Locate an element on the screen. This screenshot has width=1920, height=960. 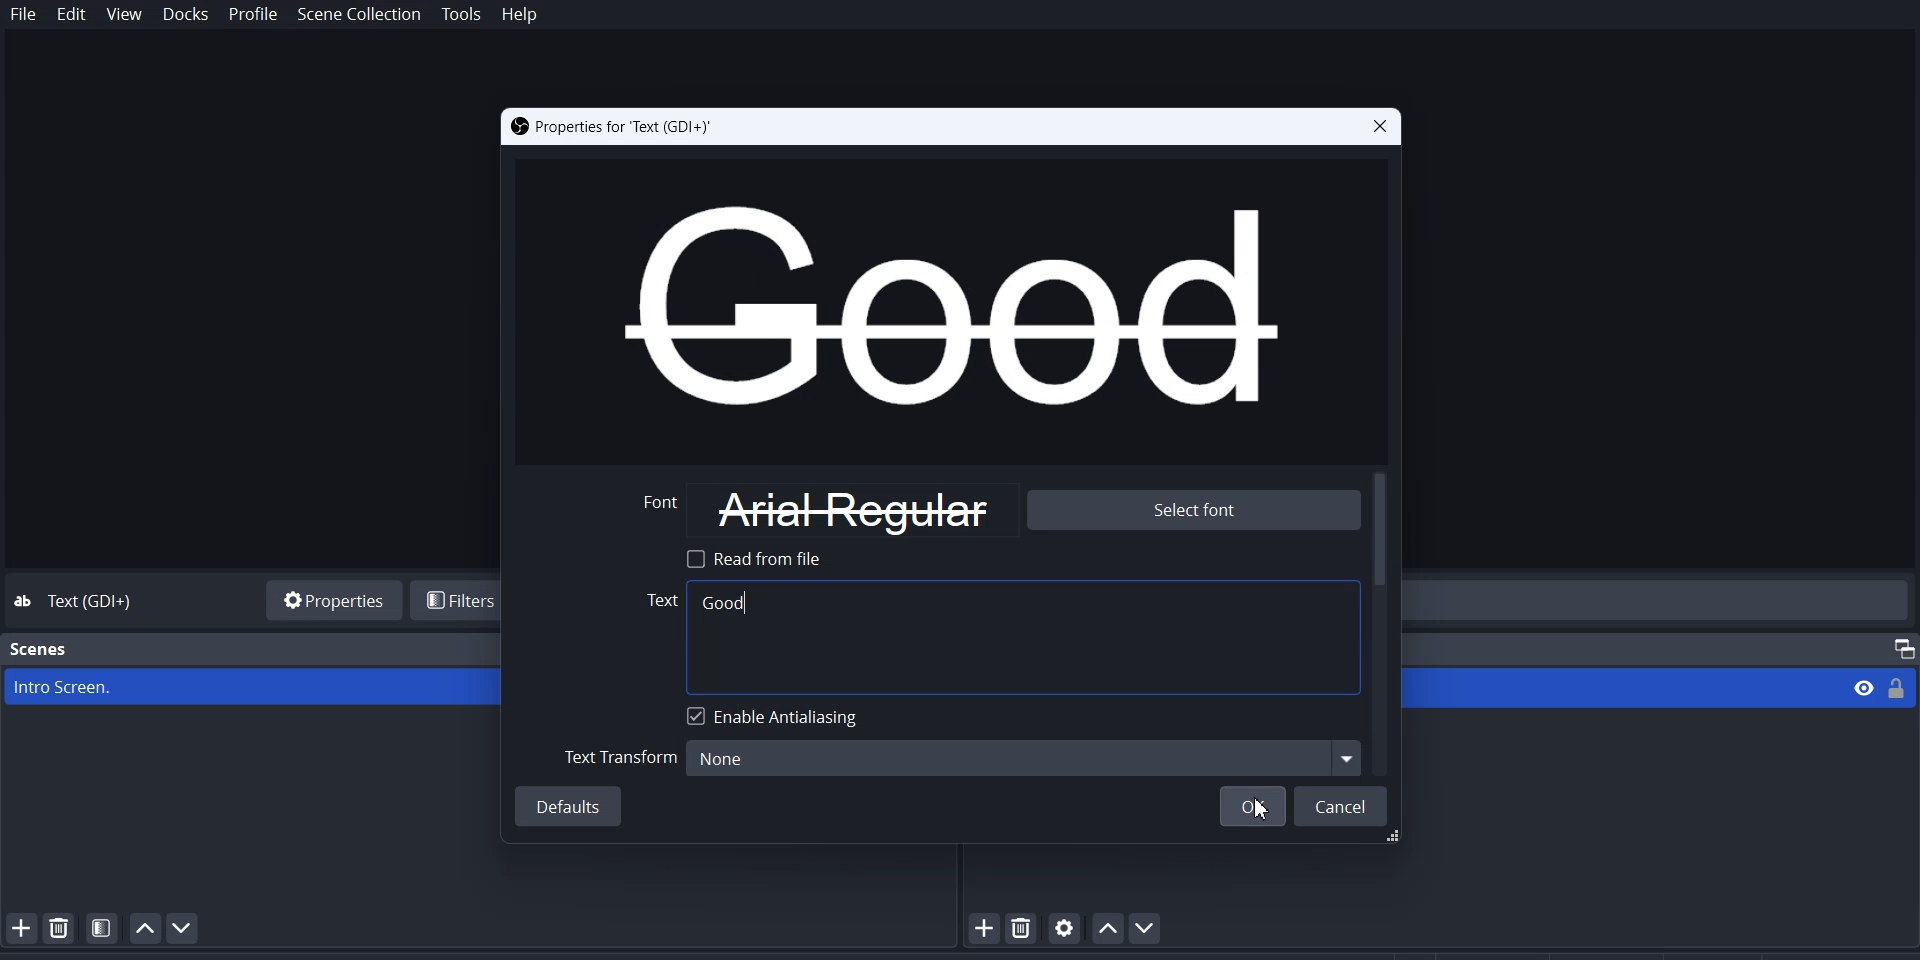
Font is located at coordinates (665, 509).